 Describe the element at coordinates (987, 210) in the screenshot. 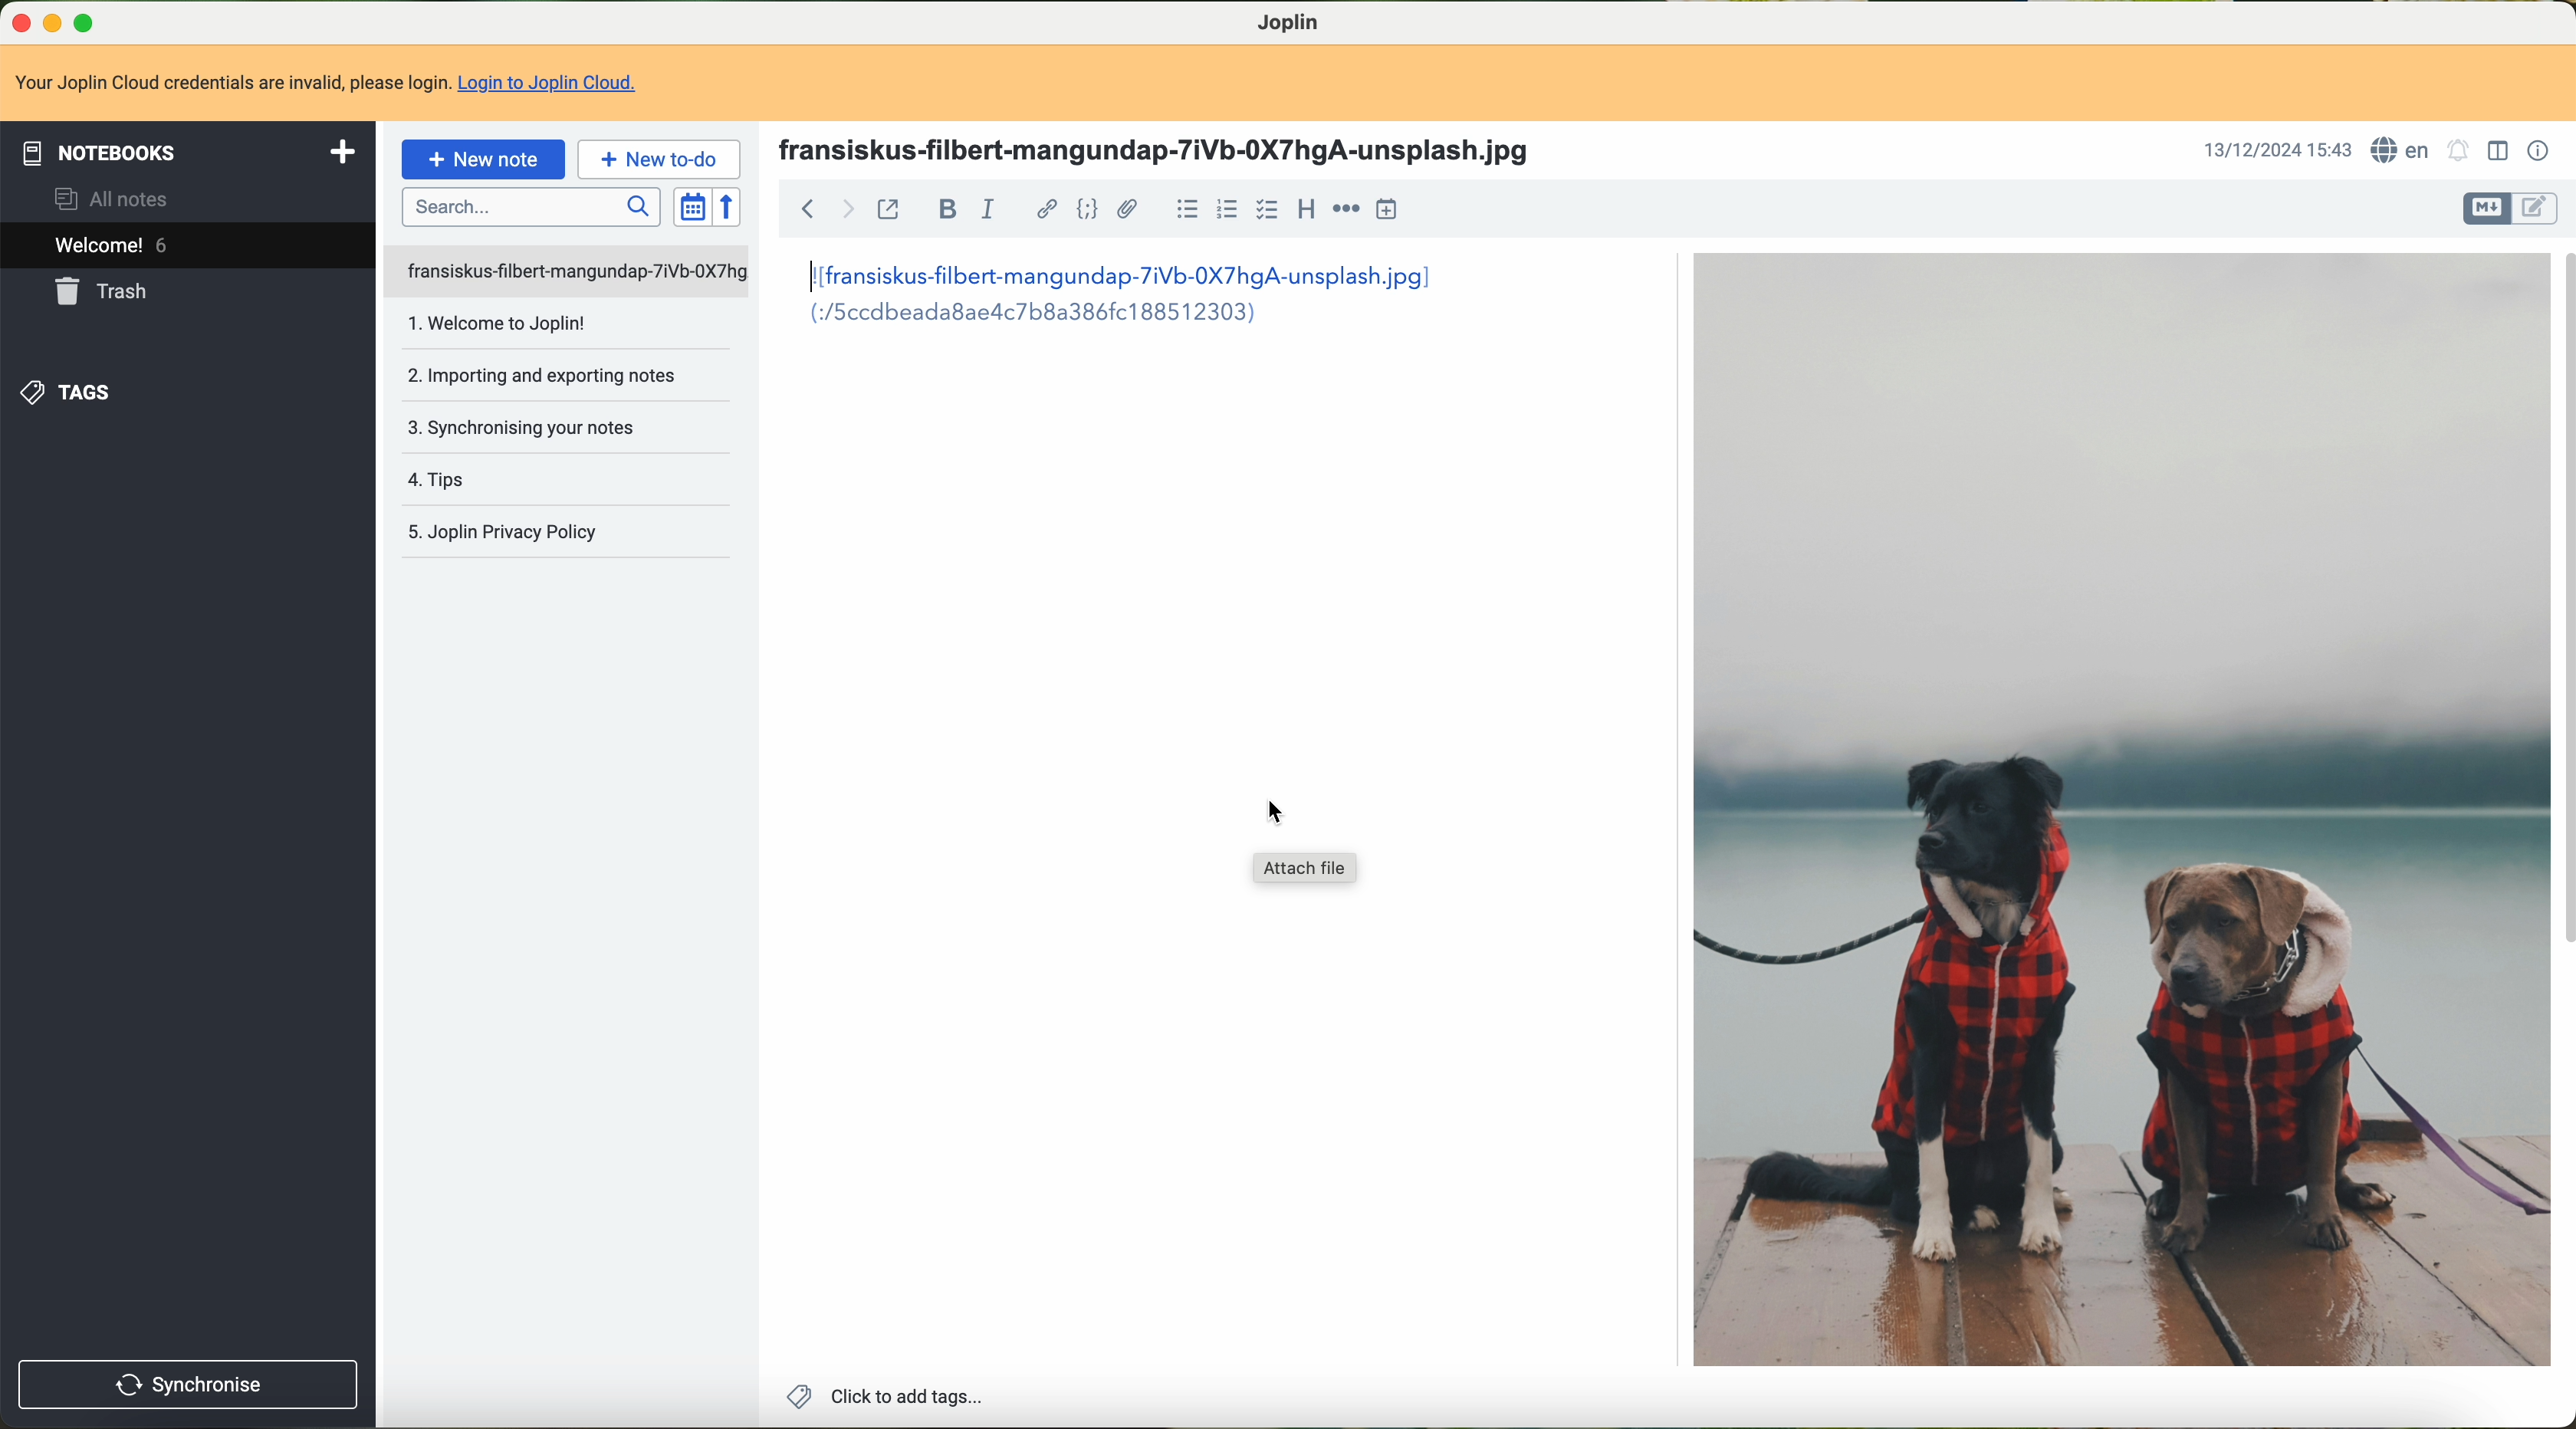

I see `italic` at that location.